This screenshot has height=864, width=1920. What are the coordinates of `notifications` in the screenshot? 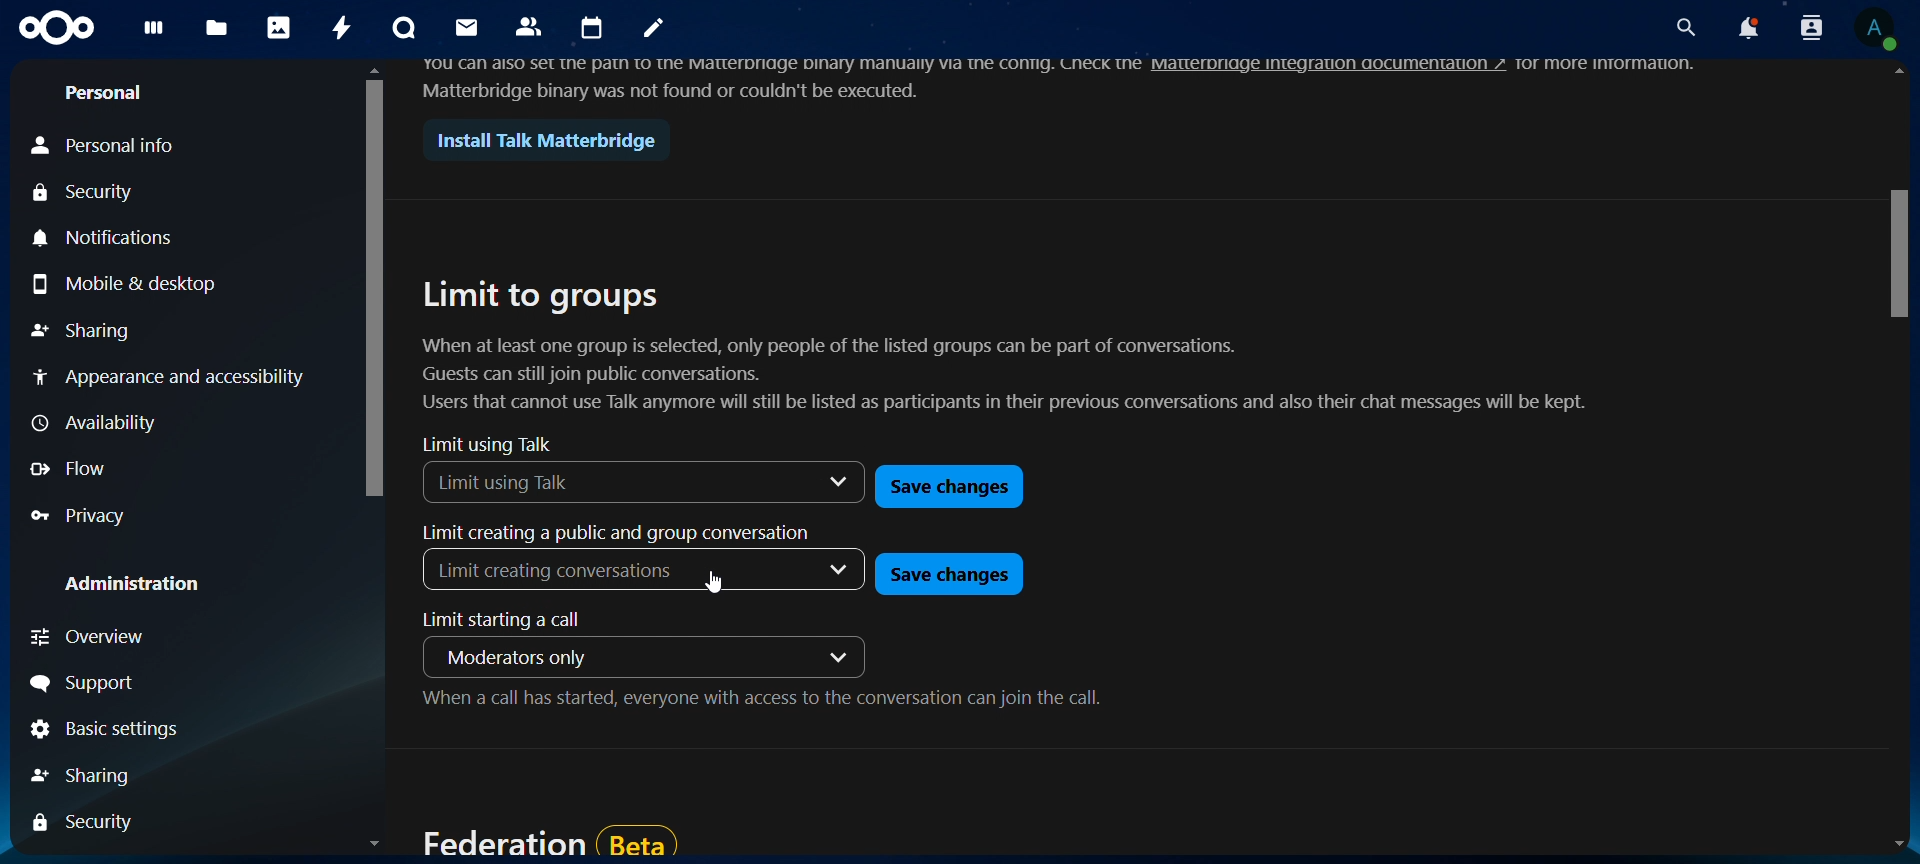 It's located at (1748, 28).